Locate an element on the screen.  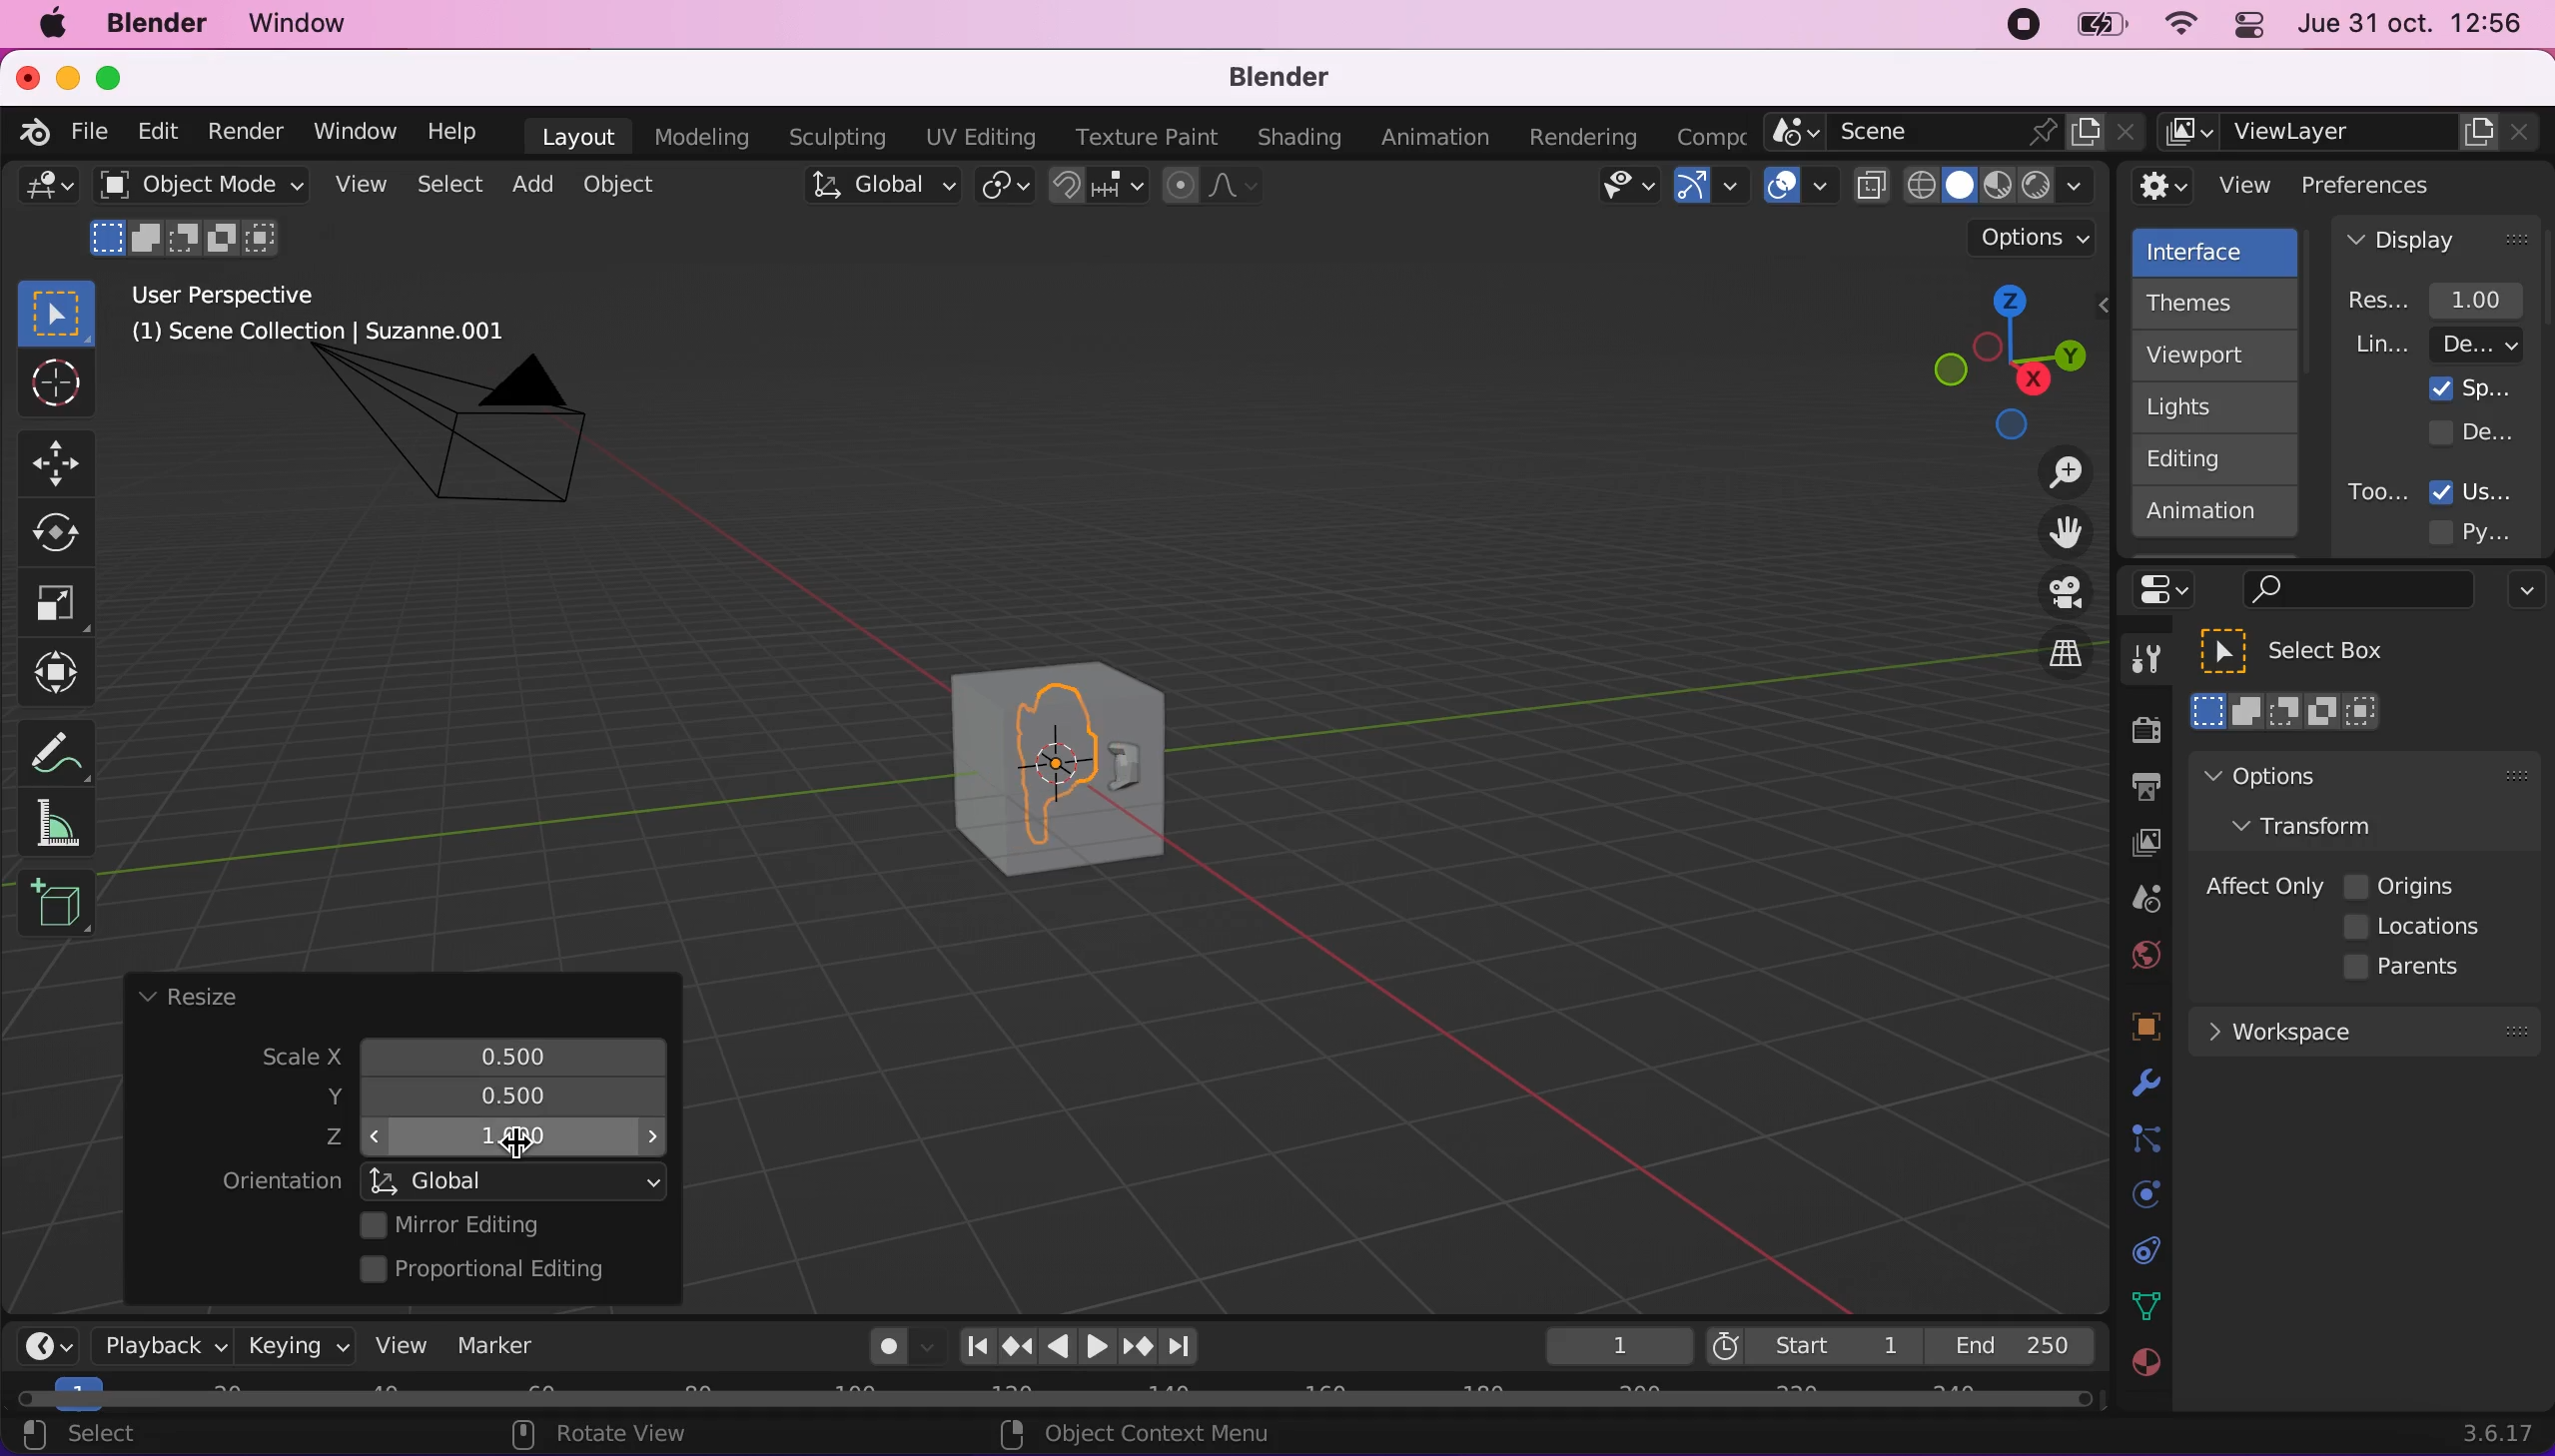
data is located at coordinates (2141, 1304).